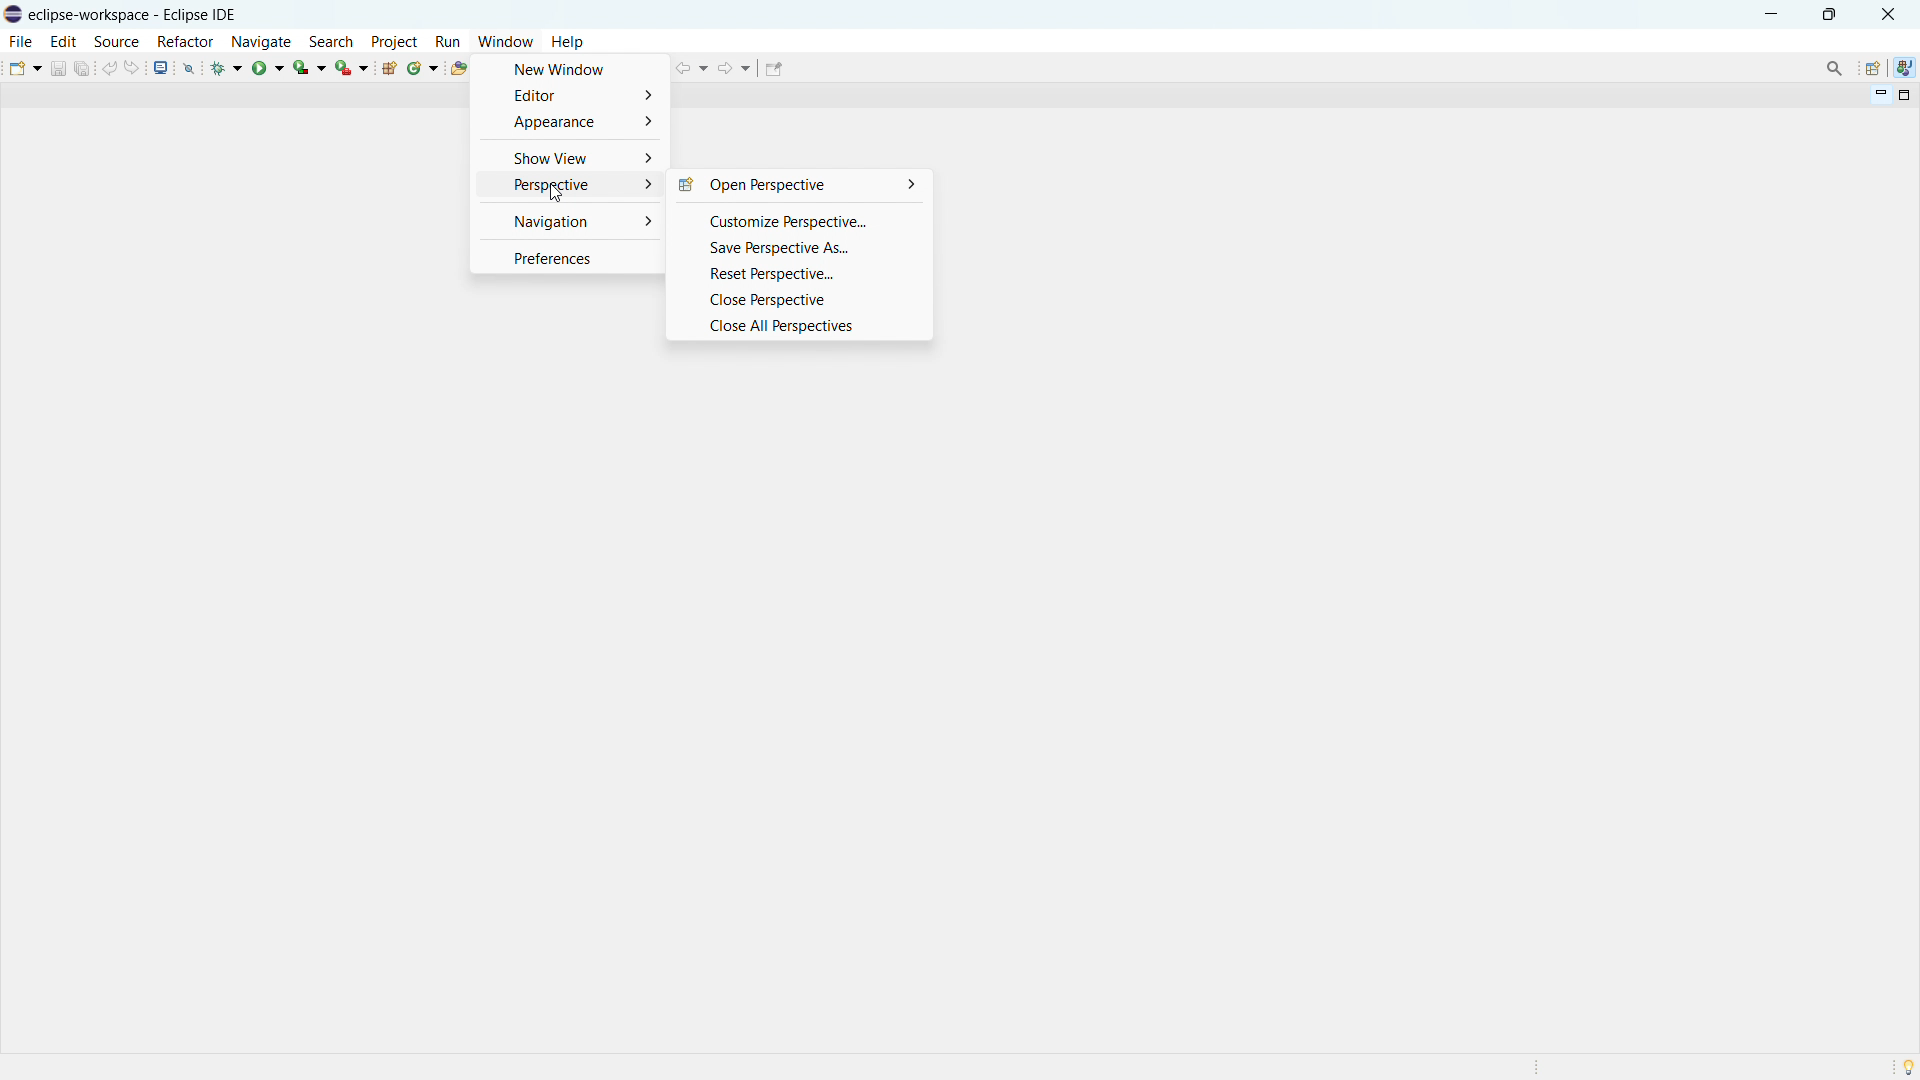 This screenshot has width=1920, height=1080. What do you see at coordinates (161, 67) in the screenshot?
I see `open console` at bounding box center [161, 67].